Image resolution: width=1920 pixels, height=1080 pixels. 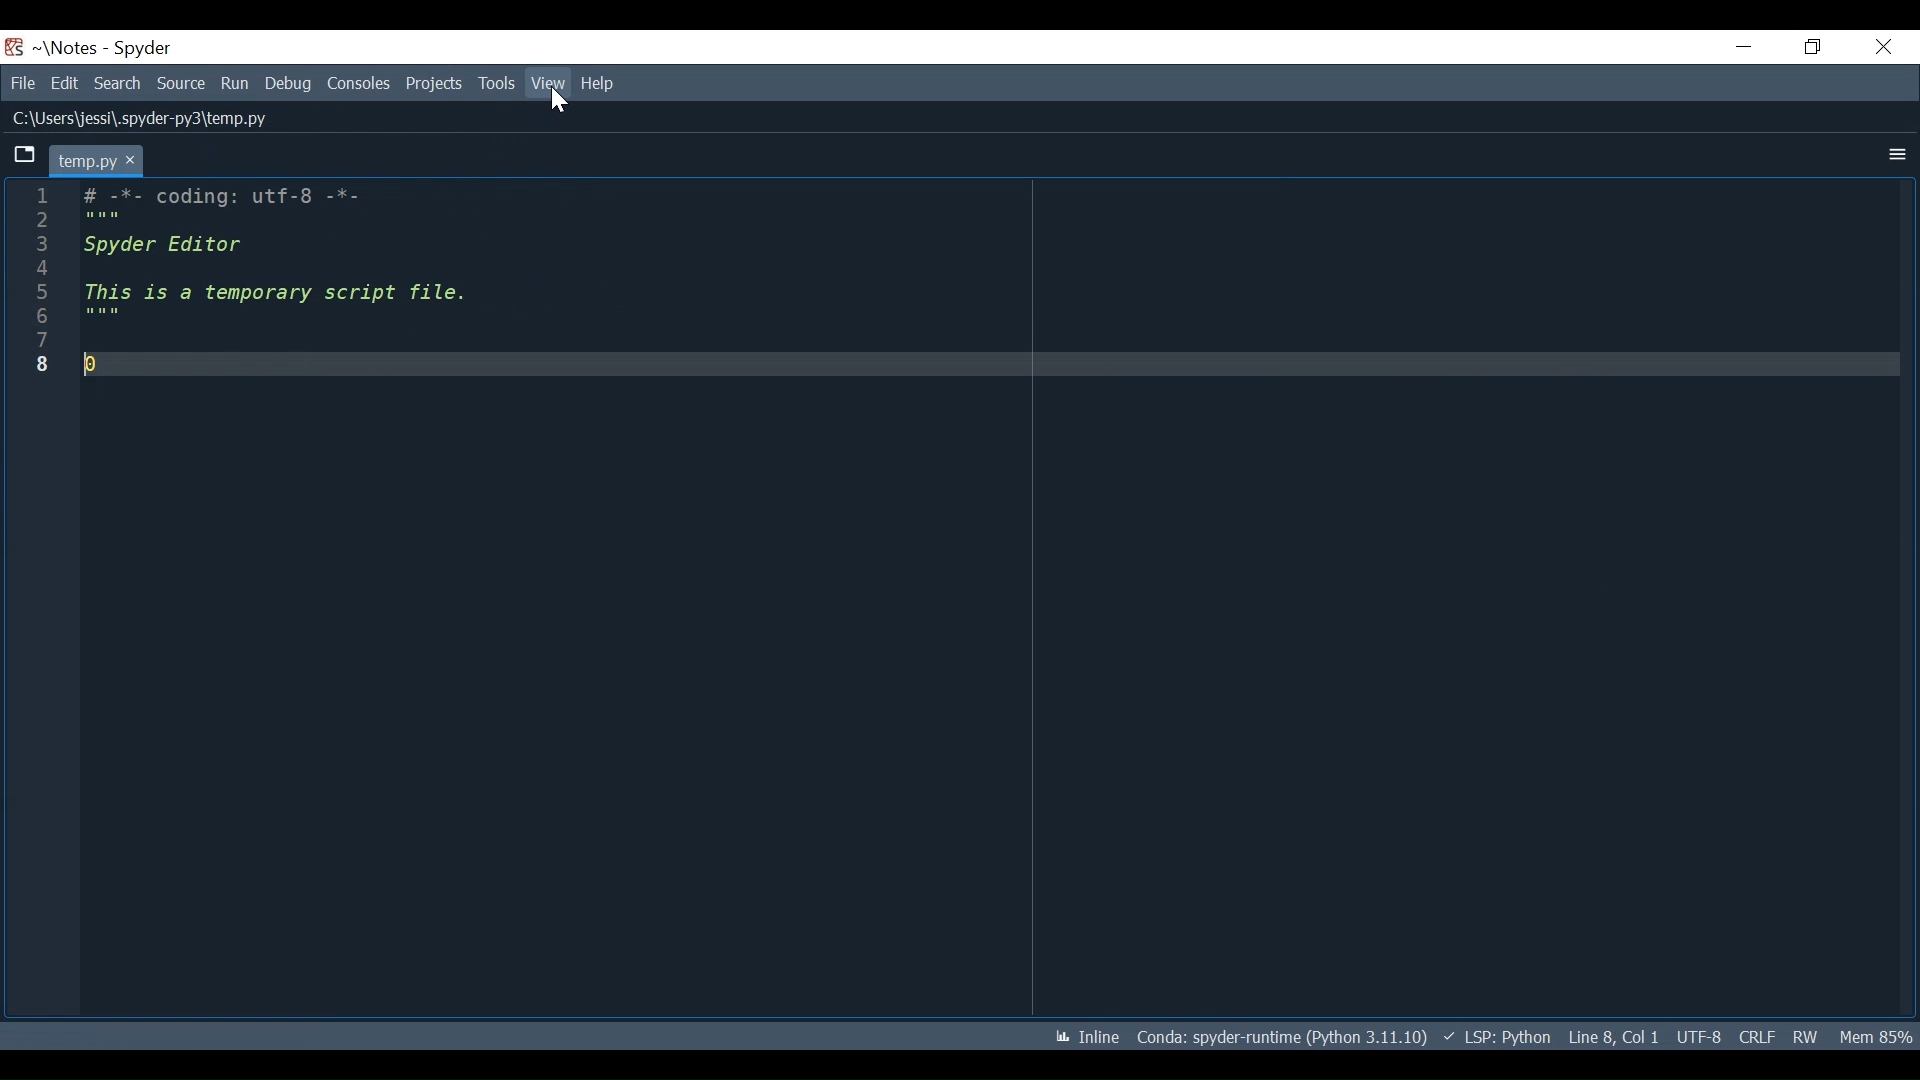 What do you see at coordinates (381, 289) in the screenshot?
I see `# -*- coding: utf-8 -*-

Spyder Editor

This is a temporary script file.
p` at bounding box center [381, 289].